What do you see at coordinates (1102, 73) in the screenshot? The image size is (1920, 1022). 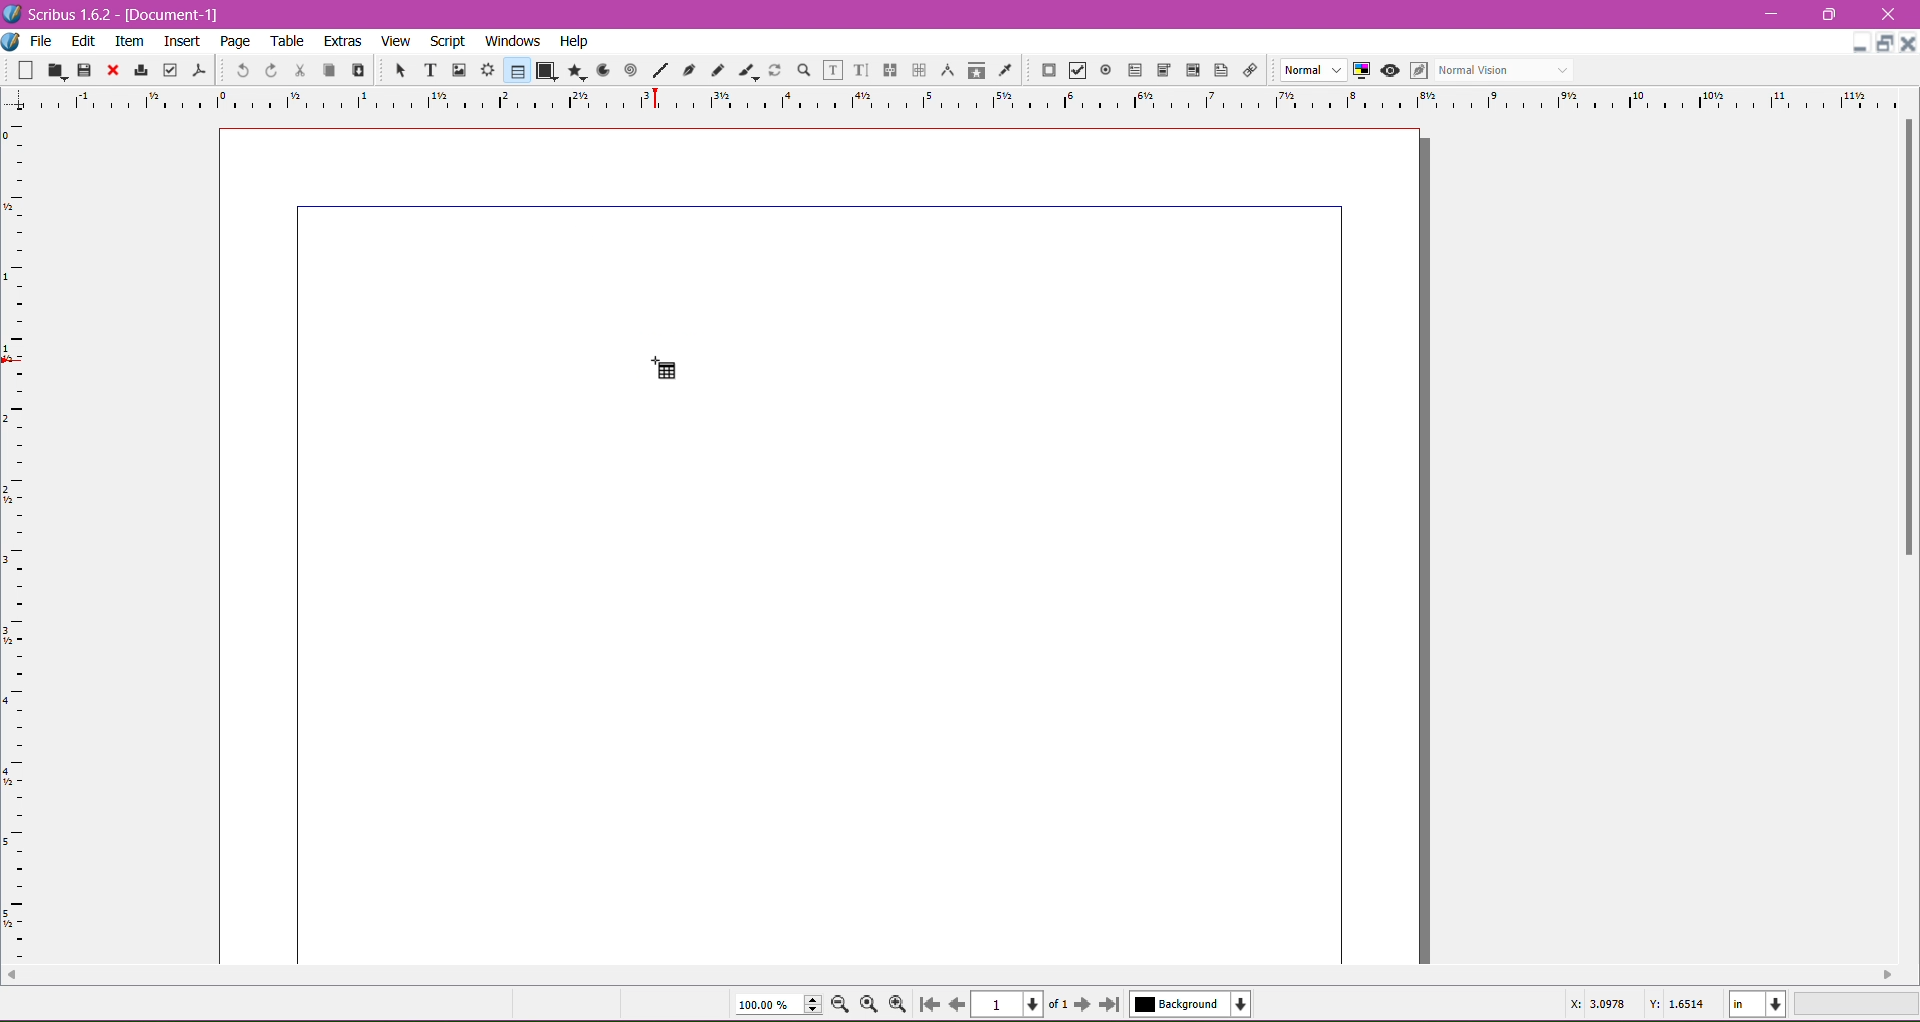 I see `PDF Radio Button` at bounding box center [1102, 73].